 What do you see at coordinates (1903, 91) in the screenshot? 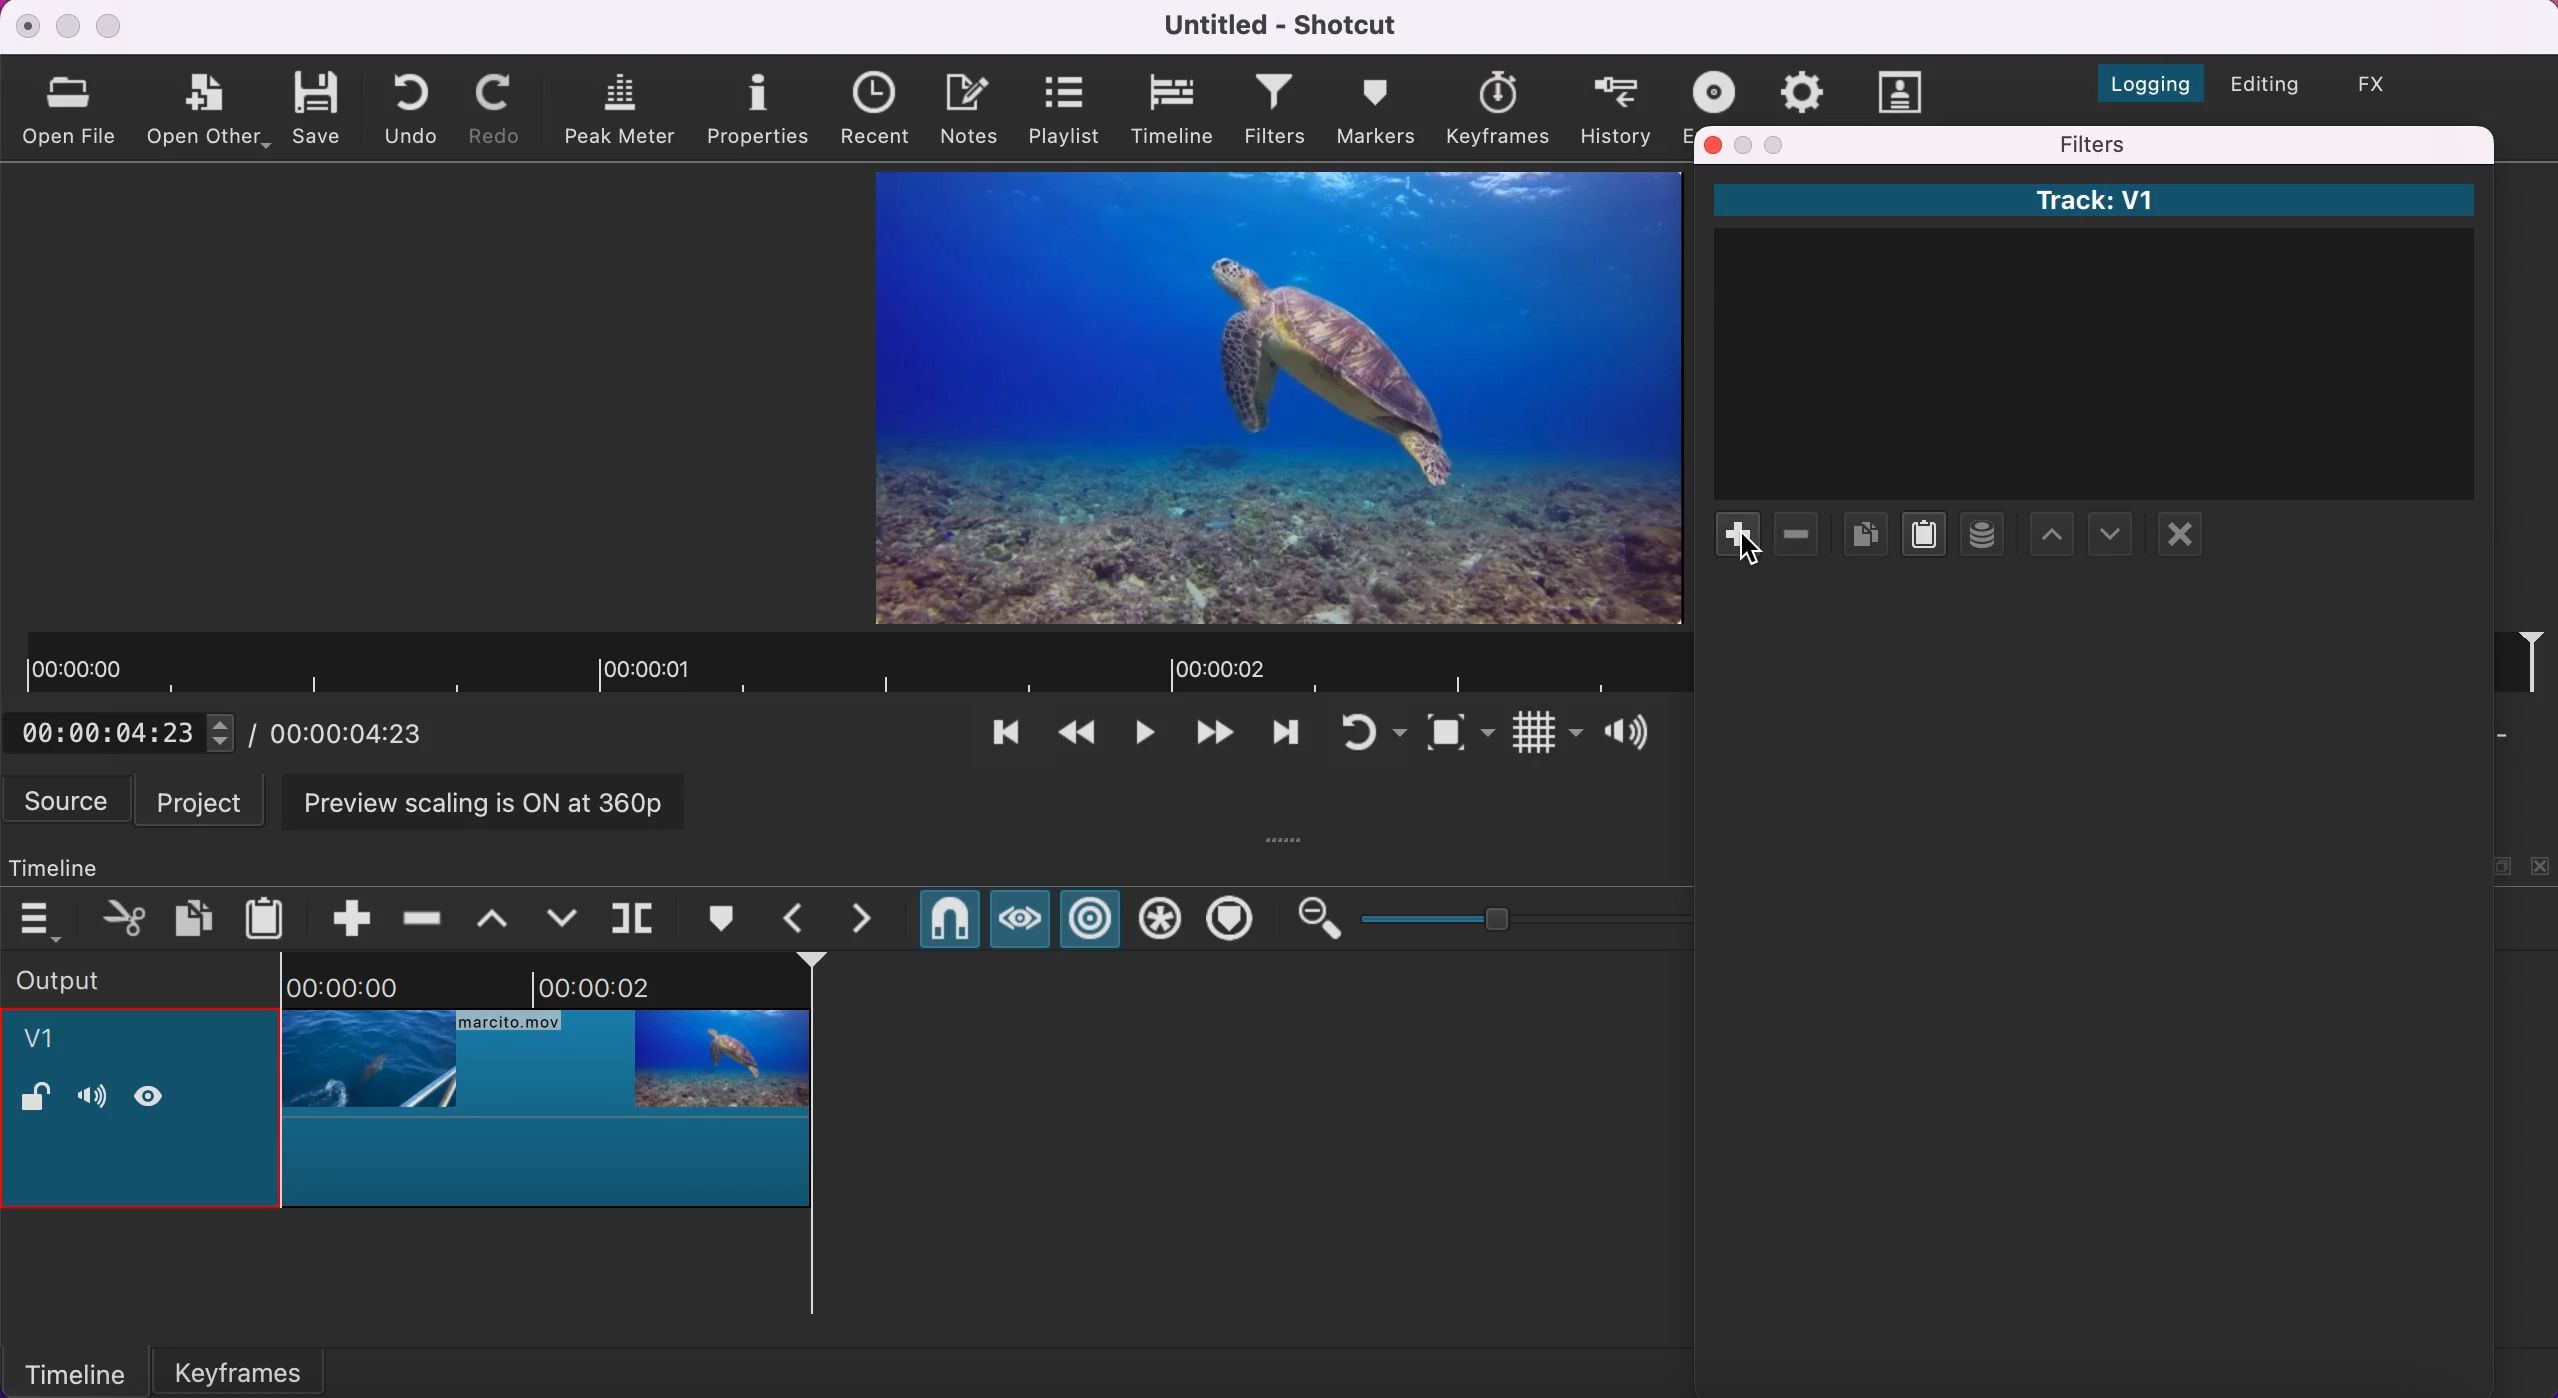
I see `subtitles` at bounding box center [1903, 91].